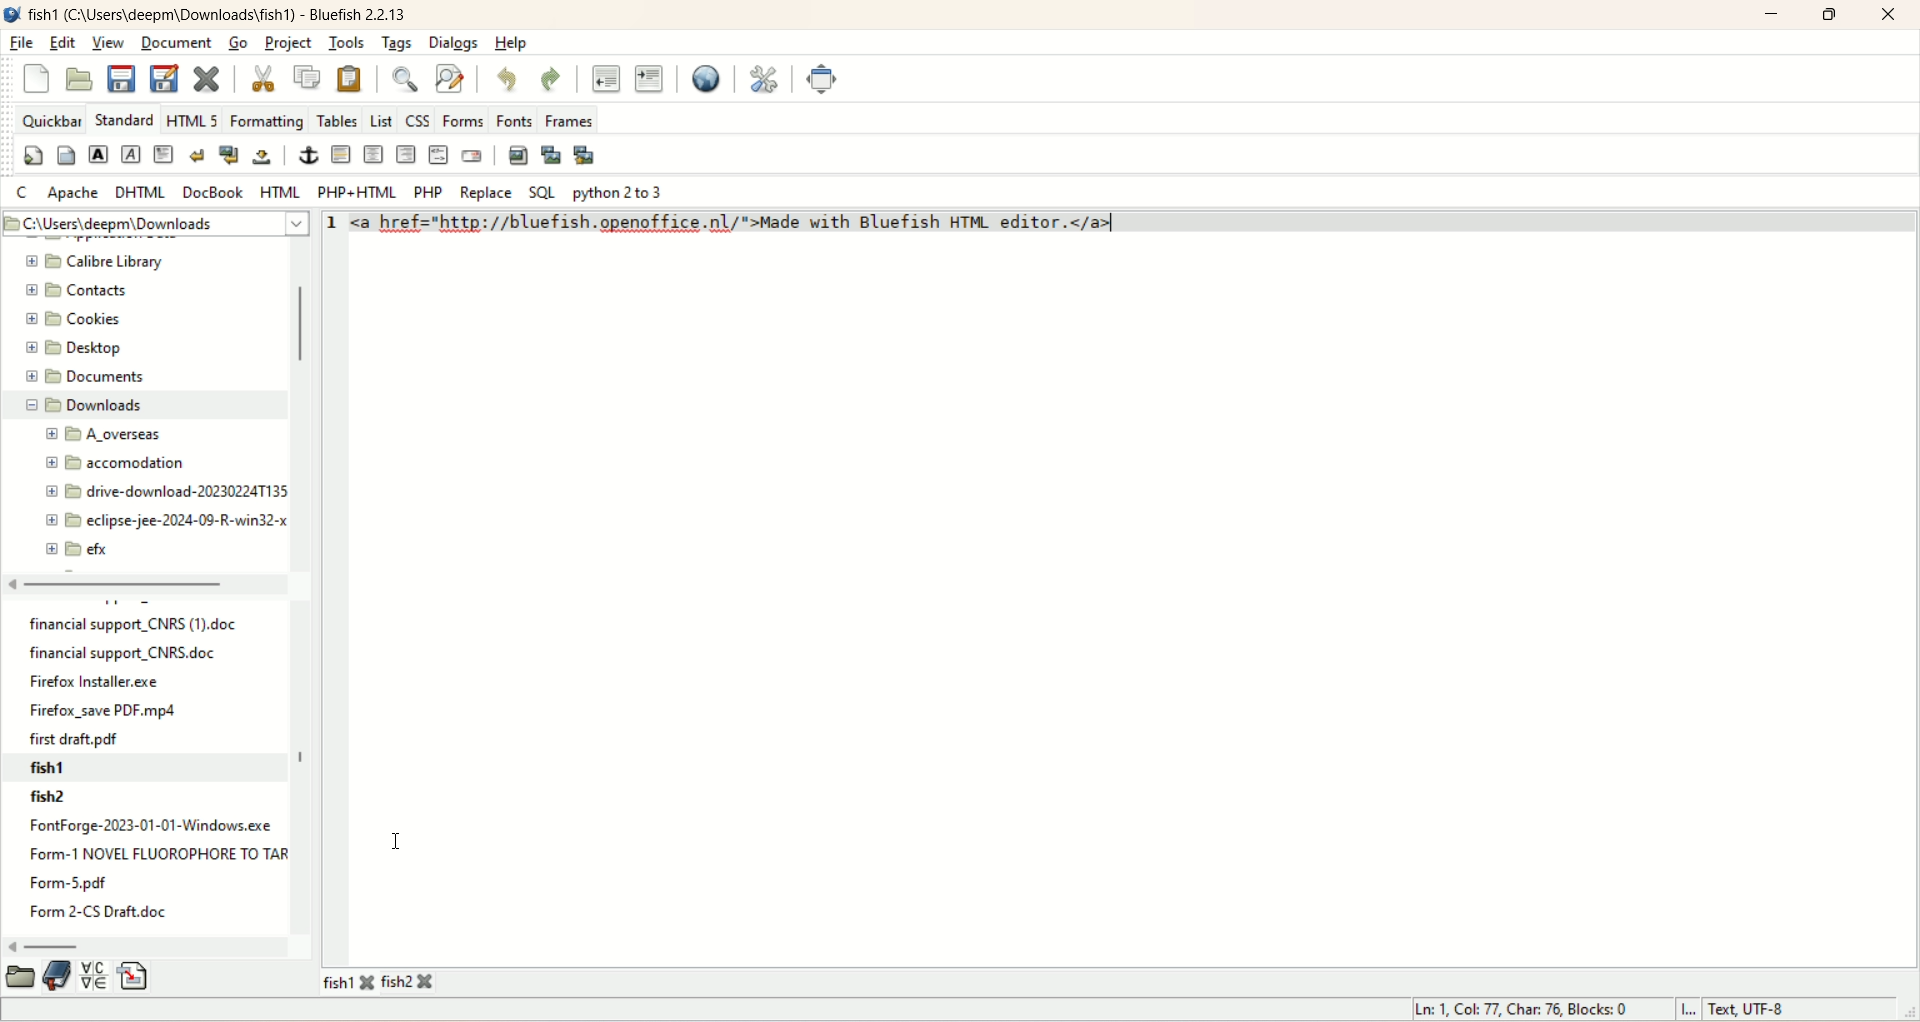 The width and height of the screenshot is (1920, 1022). Describe the element at coordinates (93, 975) in the screenshot. I see `insert character` at that location.